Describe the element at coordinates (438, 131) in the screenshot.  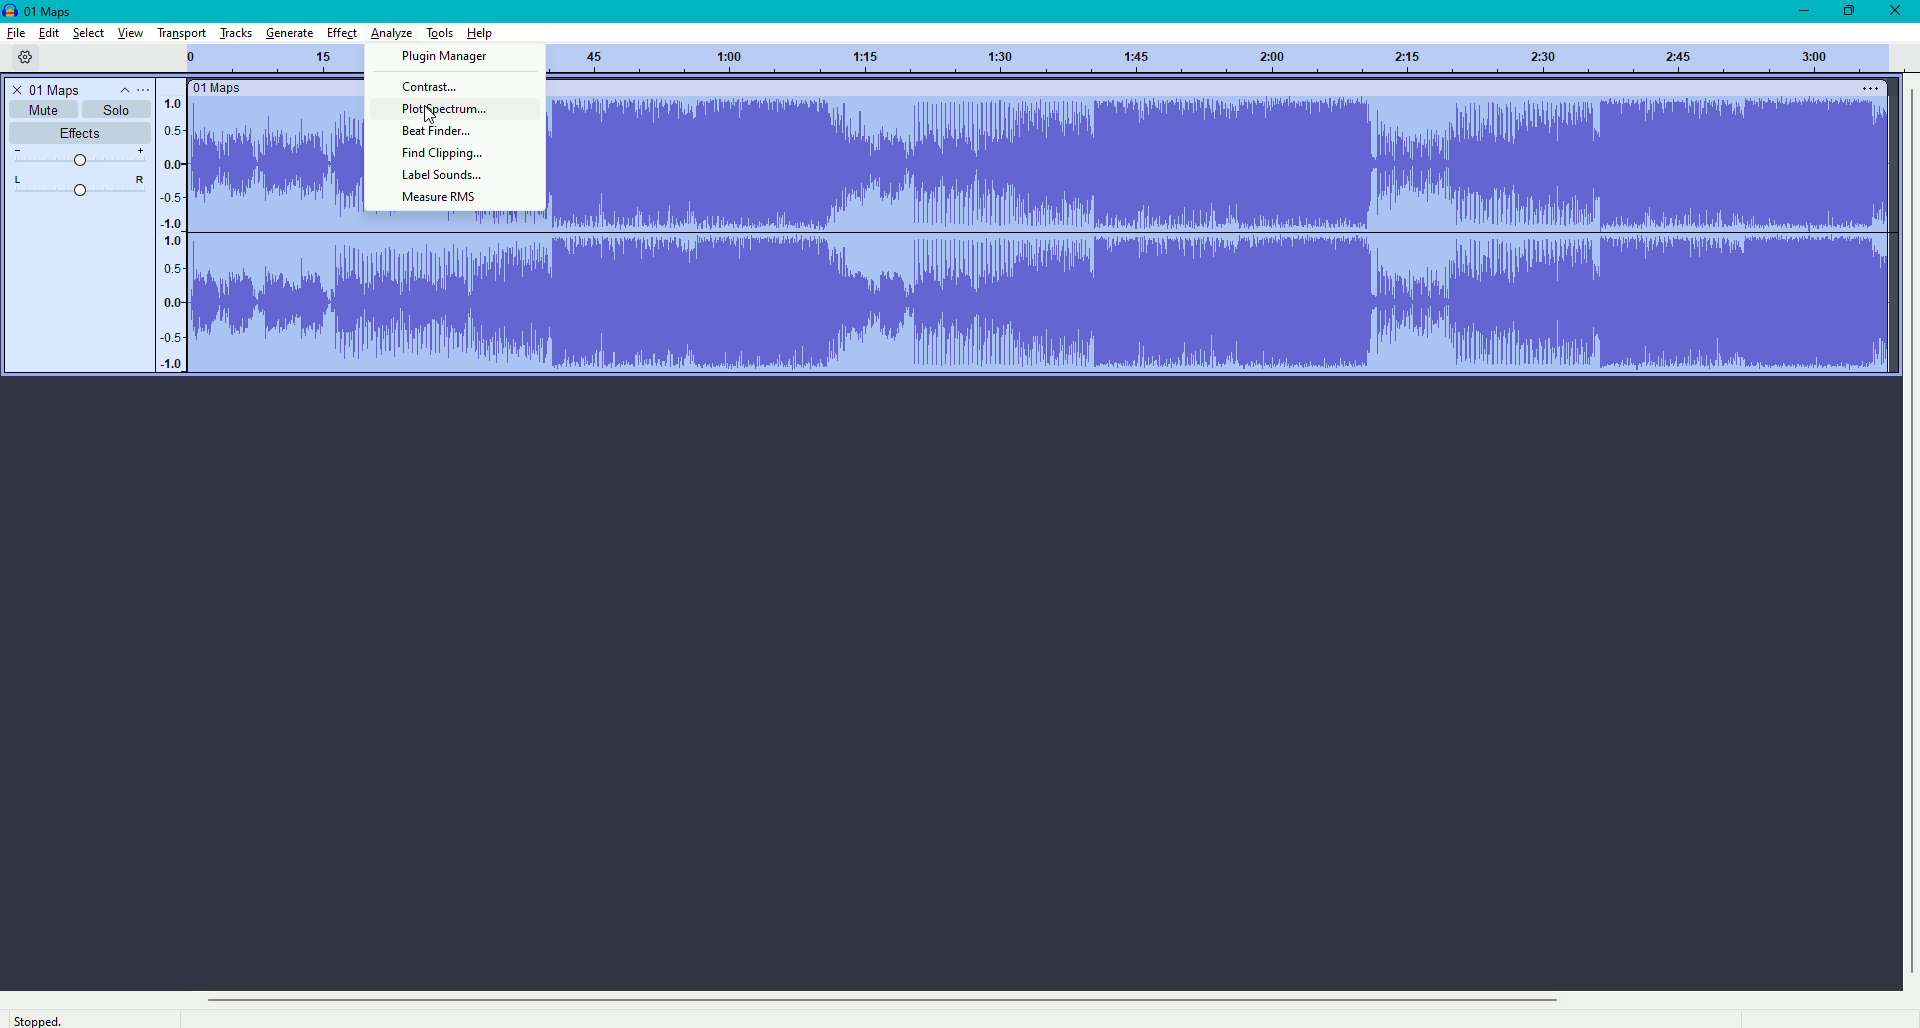
I see `Beat Finder` at that location.